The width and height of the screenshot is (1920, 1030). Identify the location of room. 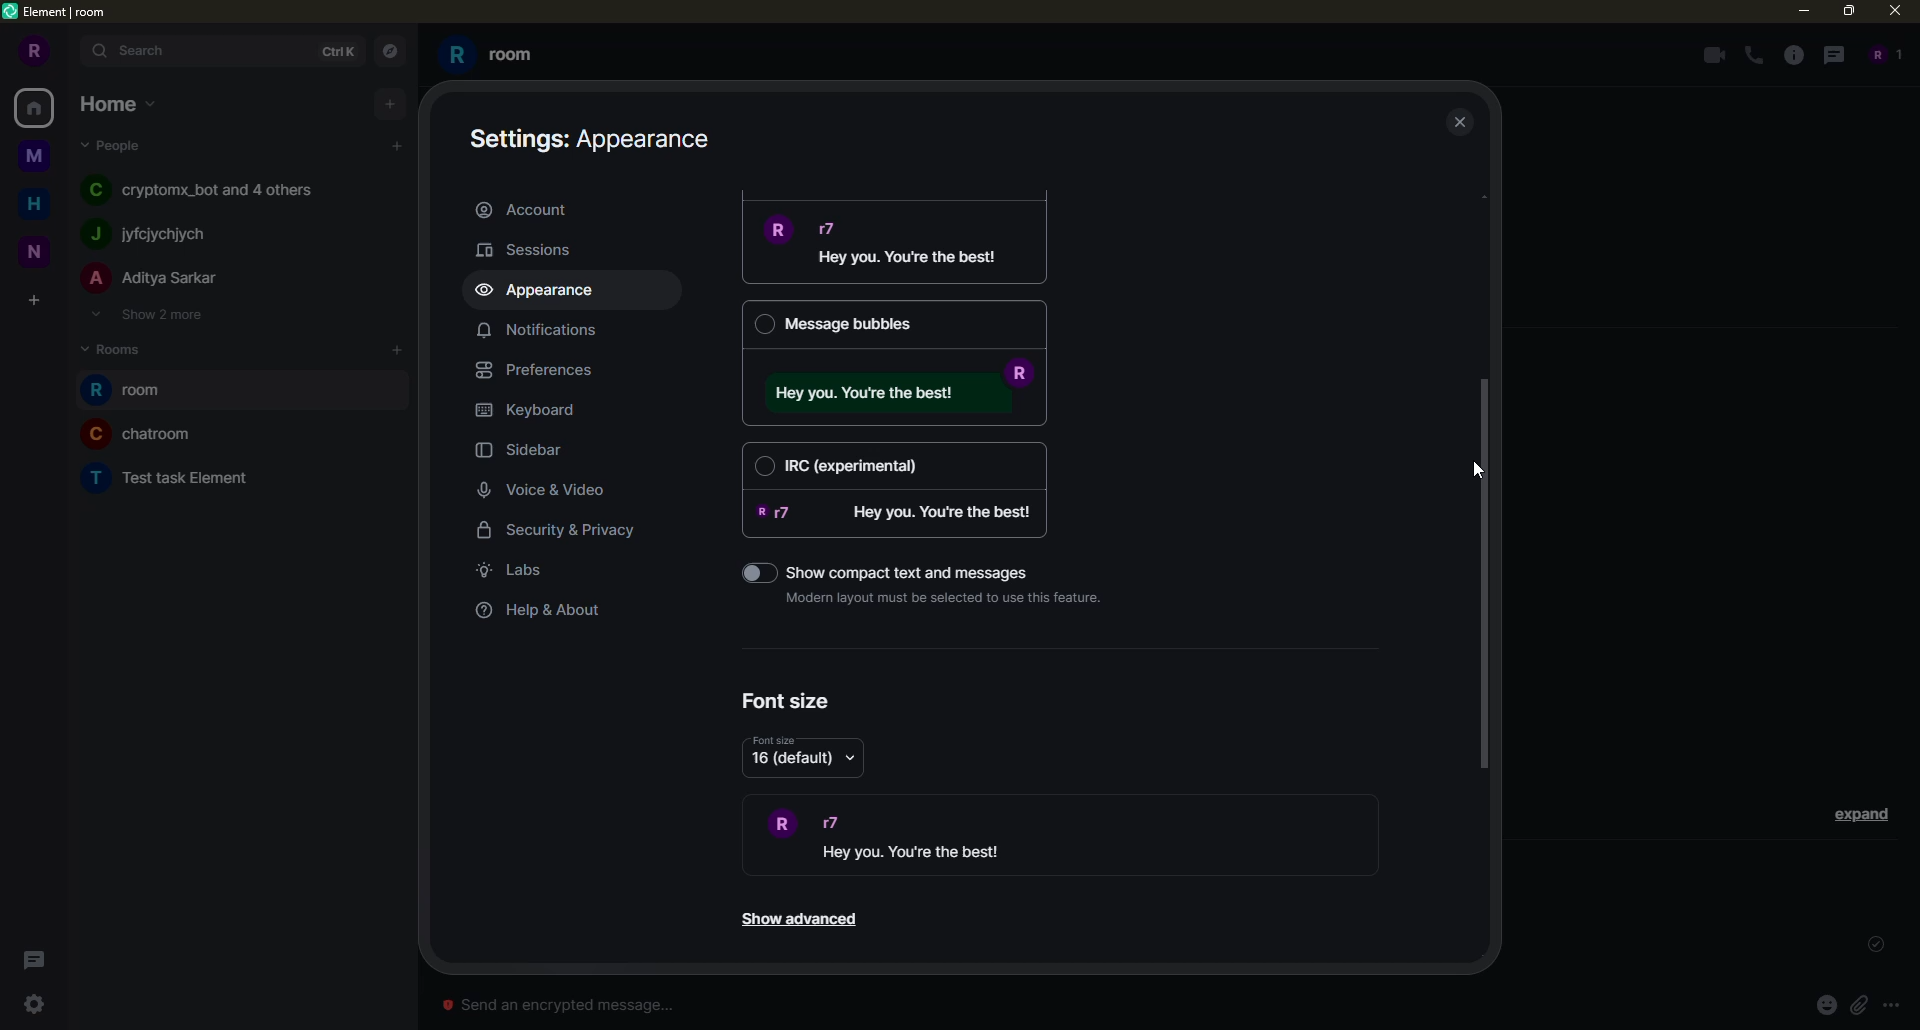
(175, 475).